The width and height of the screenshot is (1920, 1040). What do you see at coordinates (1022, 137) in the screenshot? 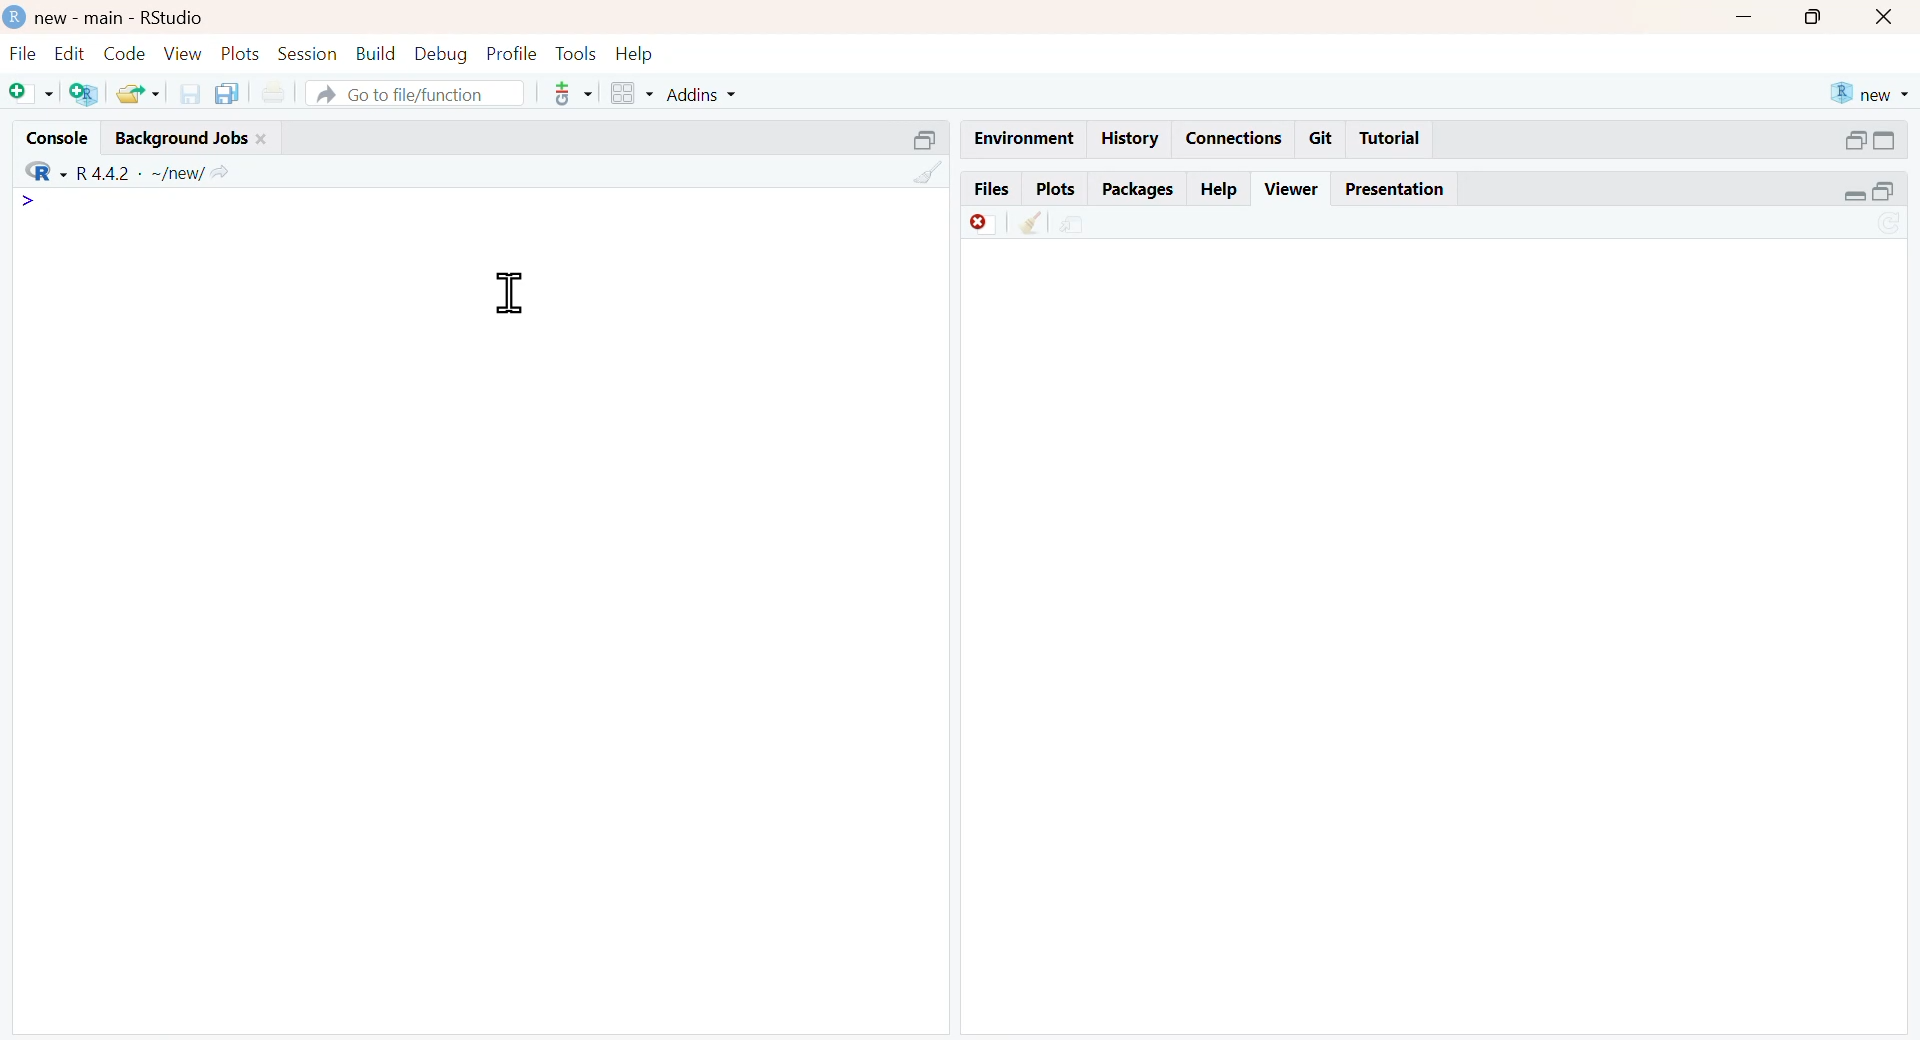
I see `Environment` at bounding box center [1022, 137].